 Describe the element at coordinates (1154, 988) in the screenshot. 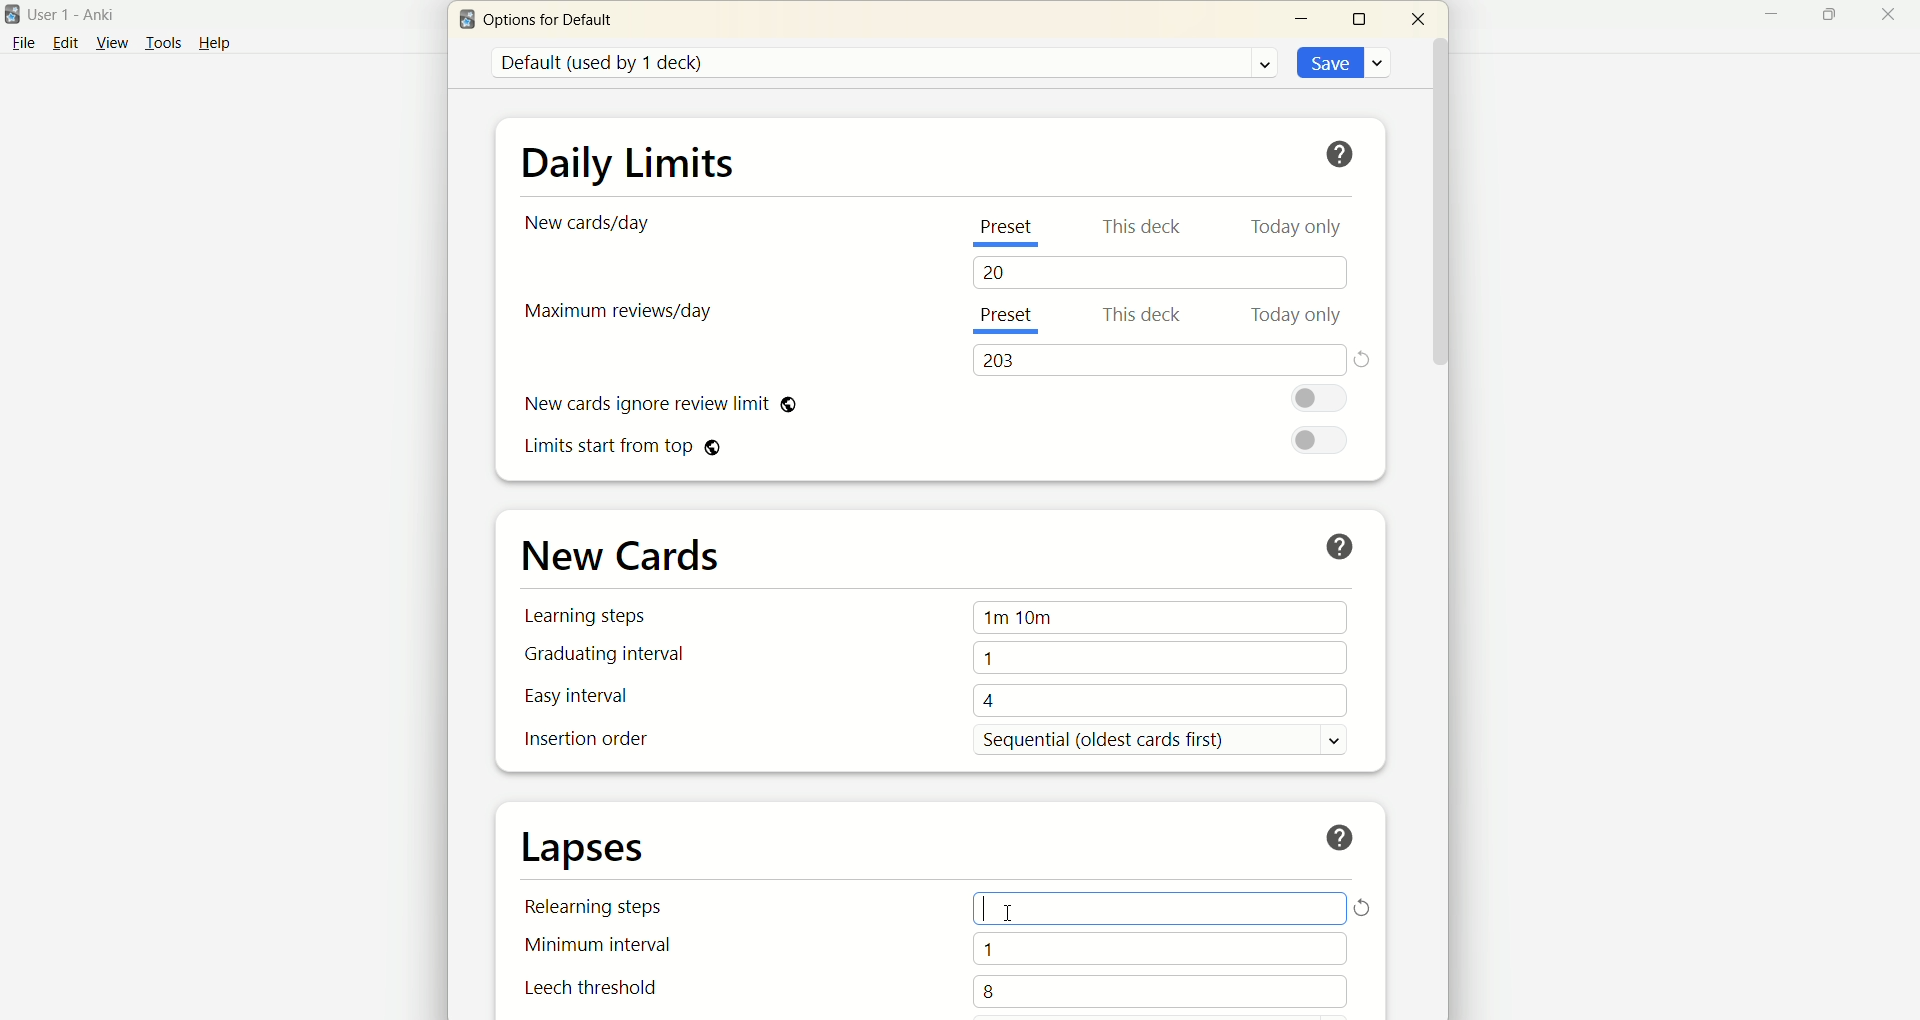

I see `8` at that location.